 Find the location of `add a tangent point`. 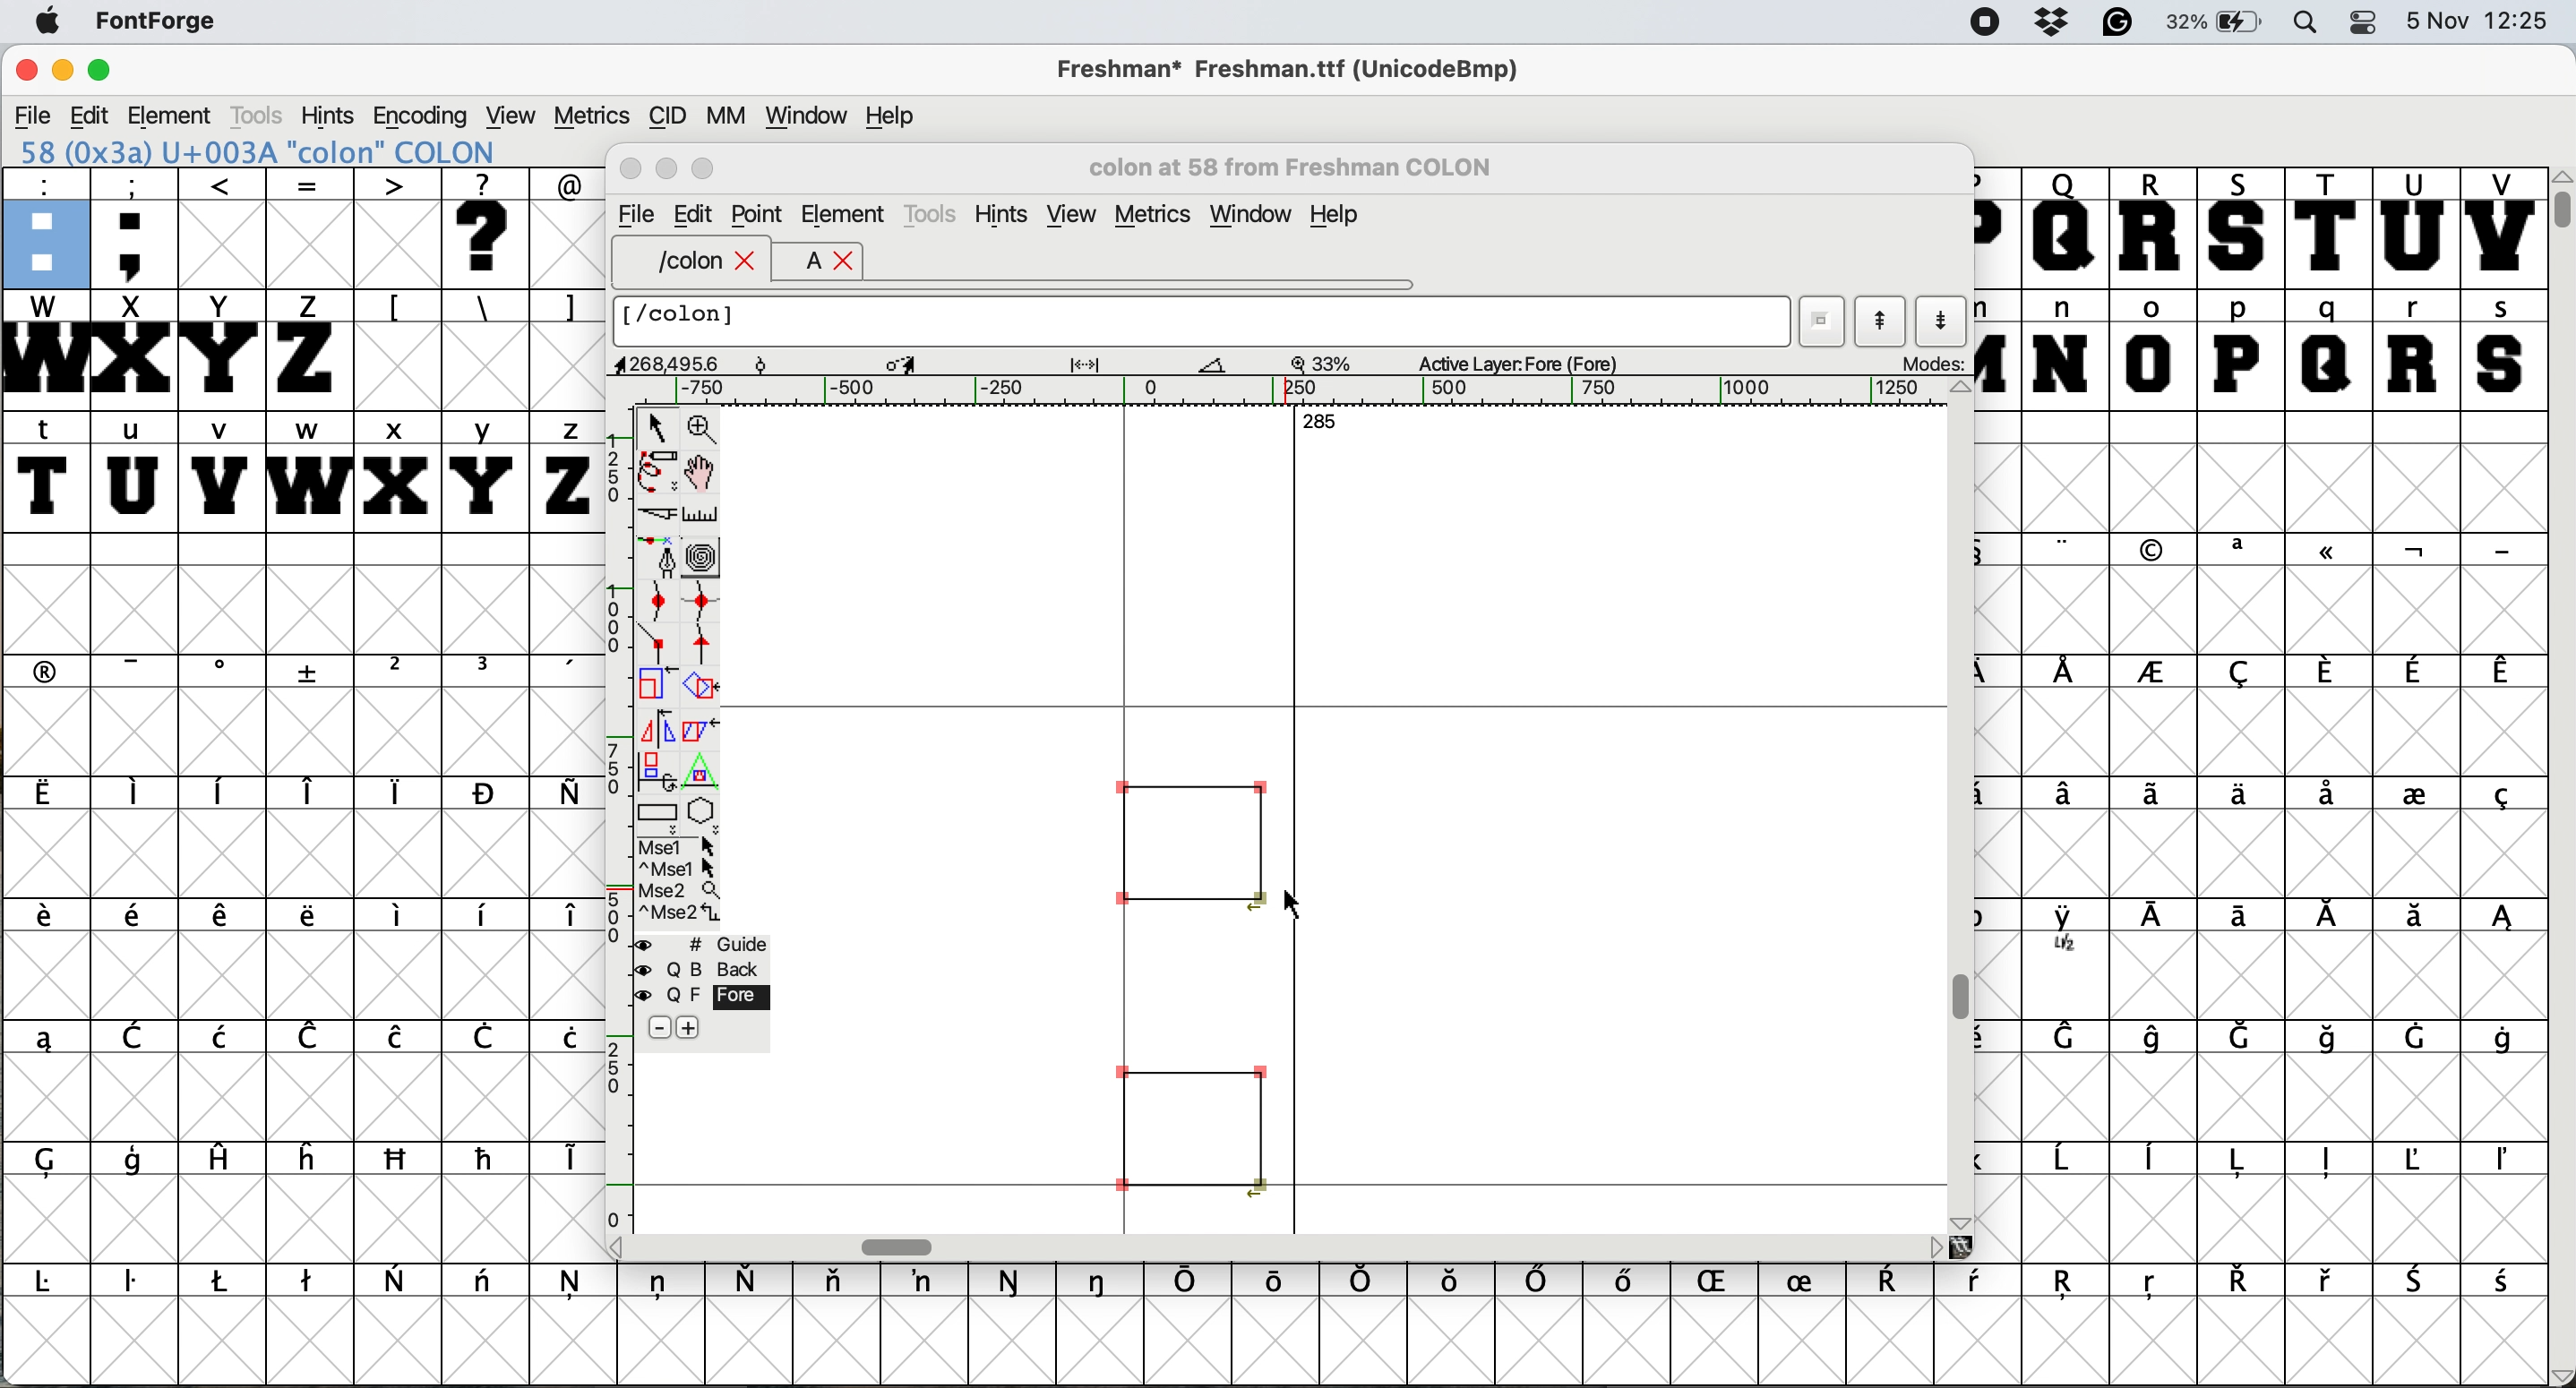

add a tangent point is located at coordinates (708, 642).